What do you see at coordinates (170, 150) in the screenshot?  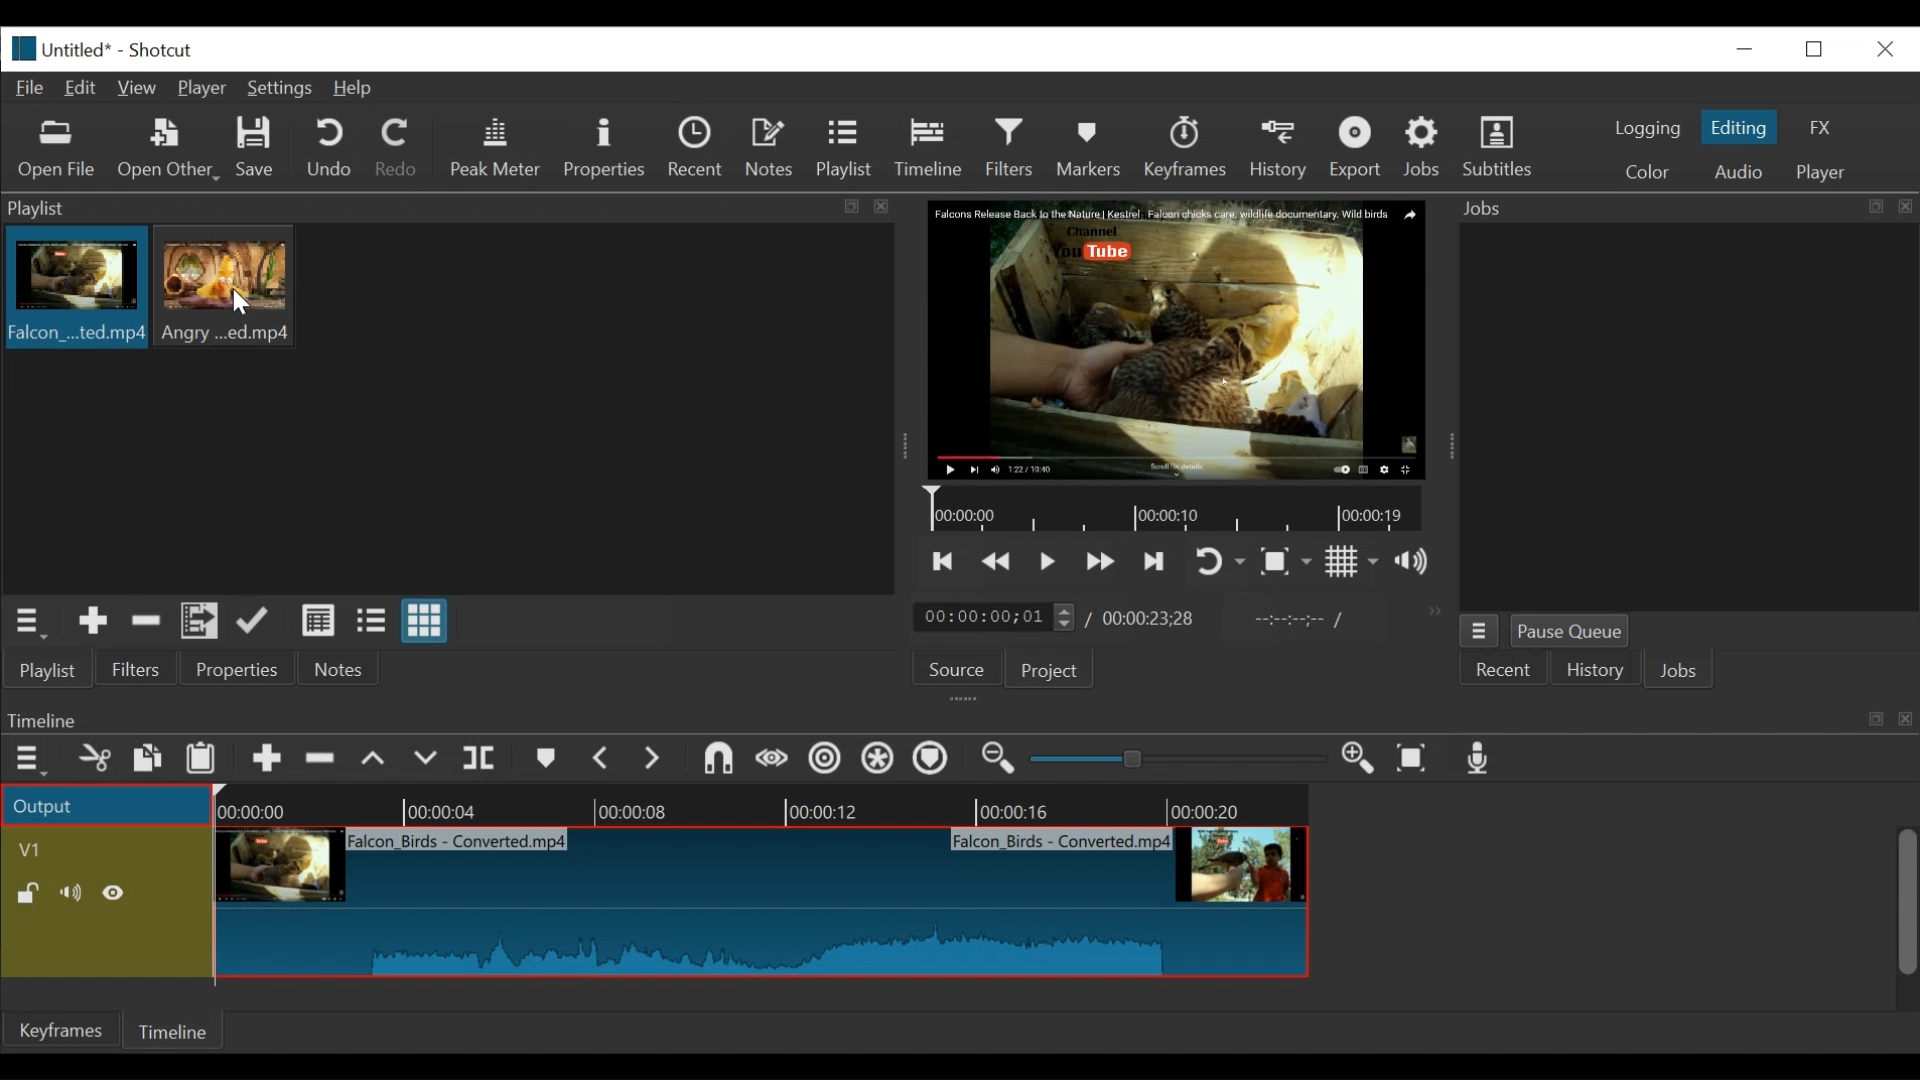 I see `Open Other` at bounding box center [170, 150].